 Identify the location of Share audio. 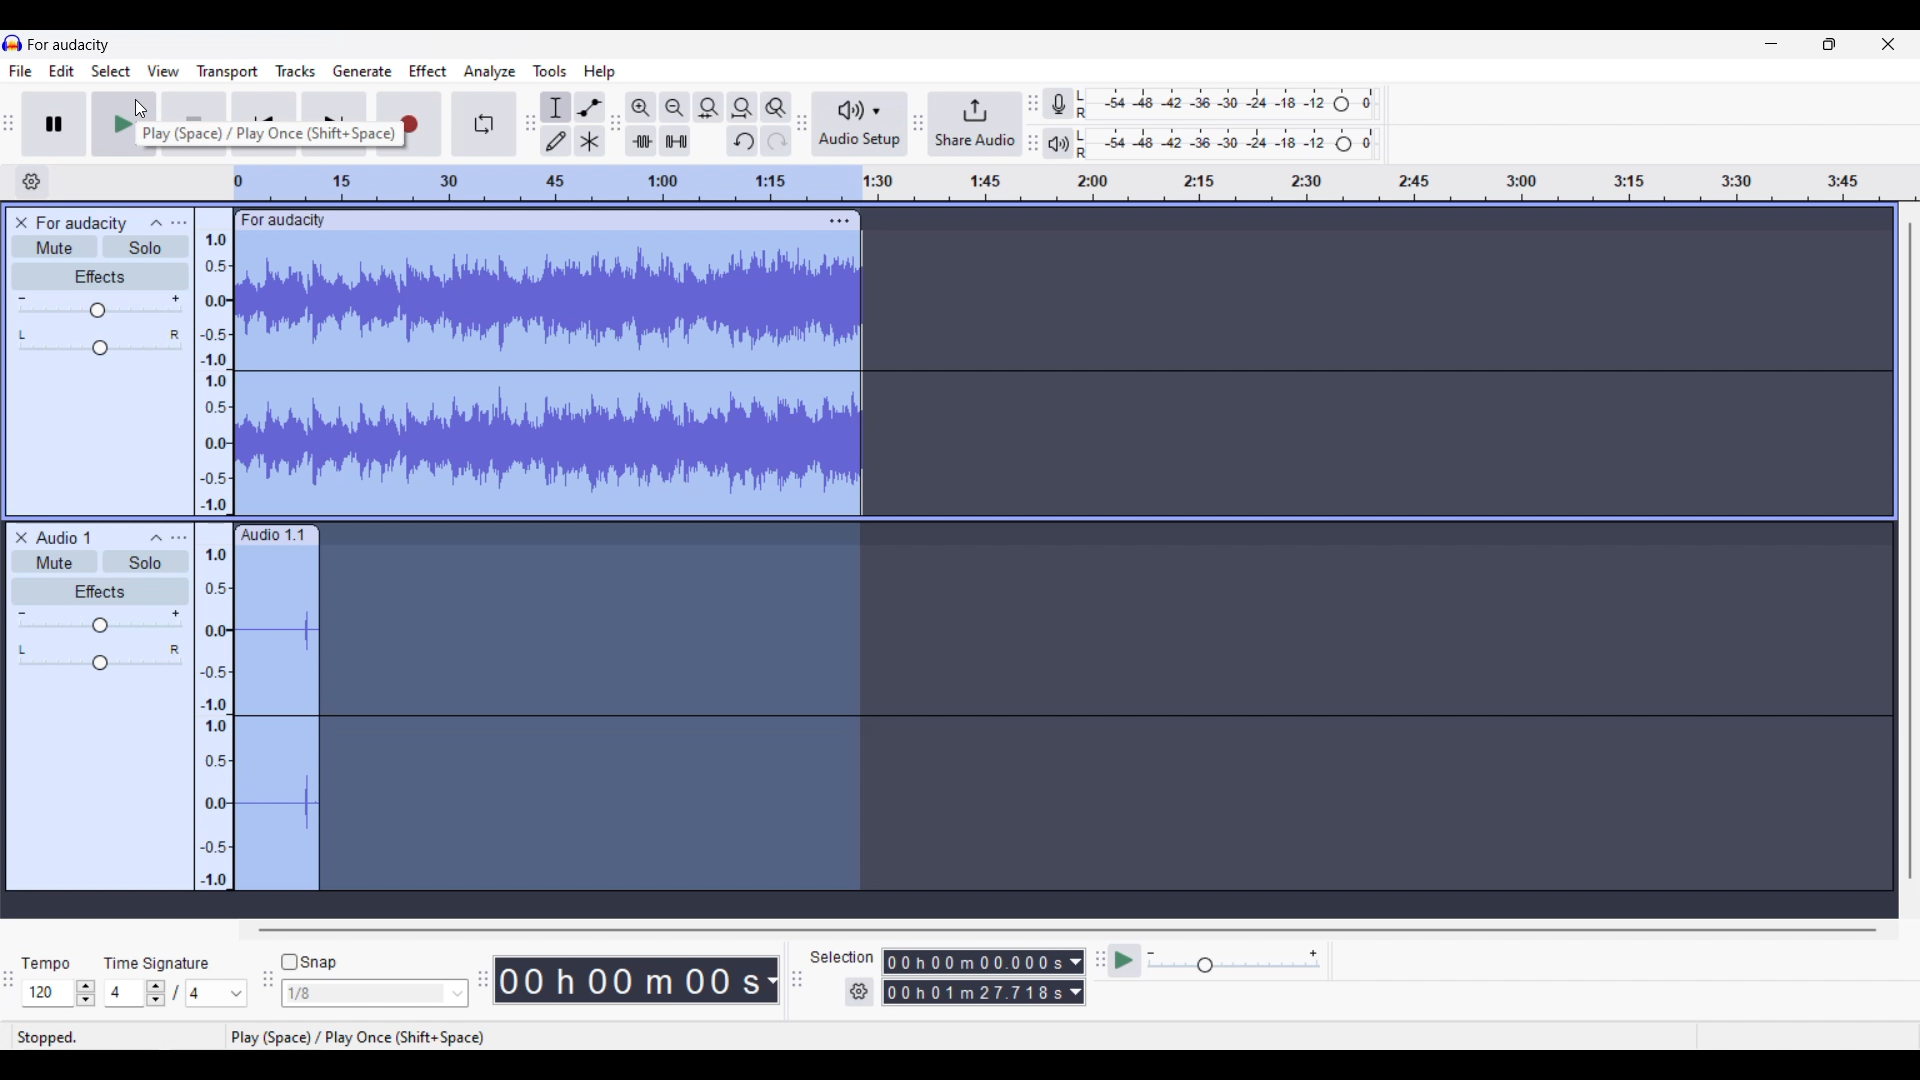
(975, 124).